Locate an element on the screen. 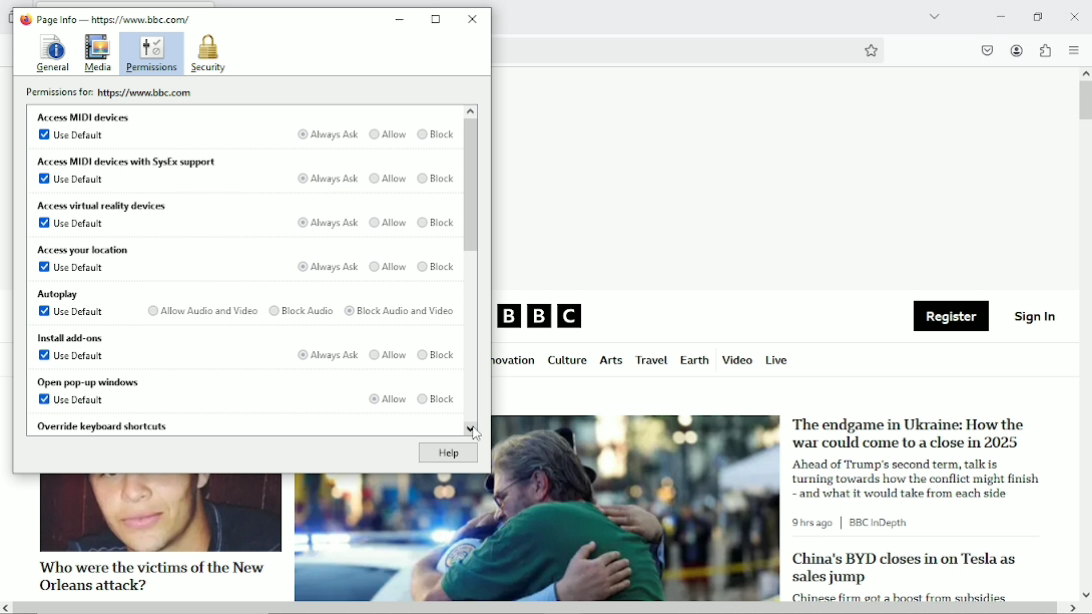 The height and width of the screenshot is (614, 1092). Block is located at coordinates (436, 267).